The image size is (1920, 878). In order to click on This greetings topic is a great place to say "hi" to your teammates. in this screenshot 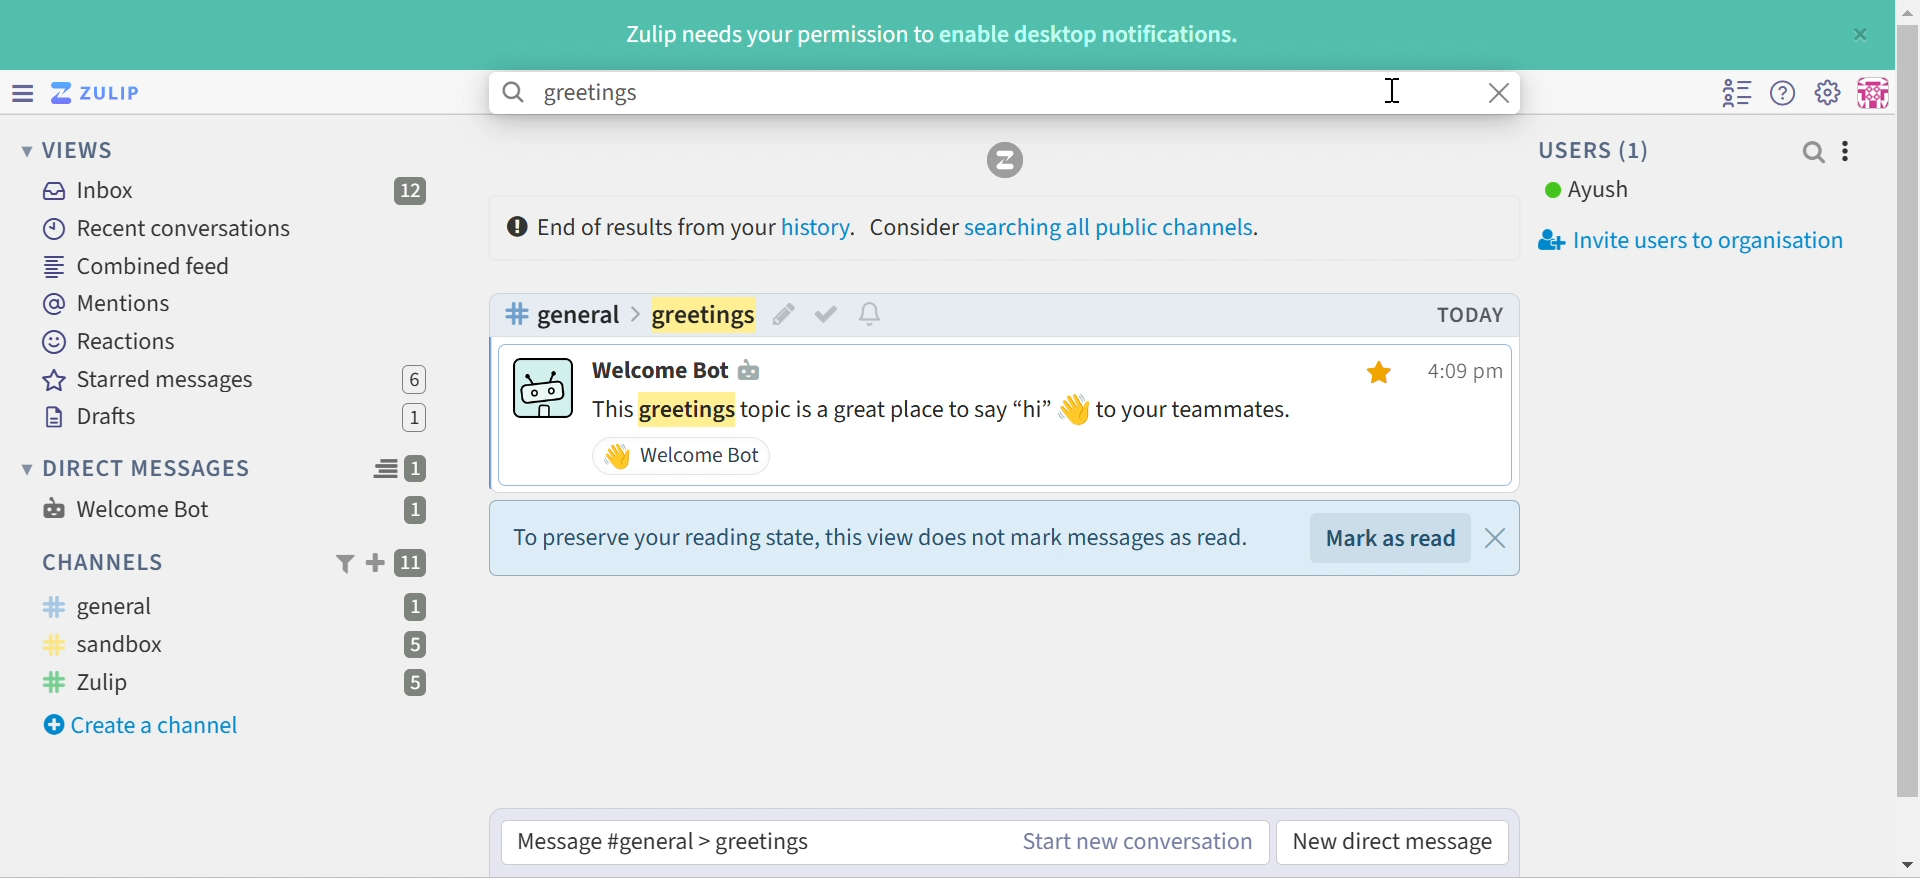, I will do `click(947, 411)`.